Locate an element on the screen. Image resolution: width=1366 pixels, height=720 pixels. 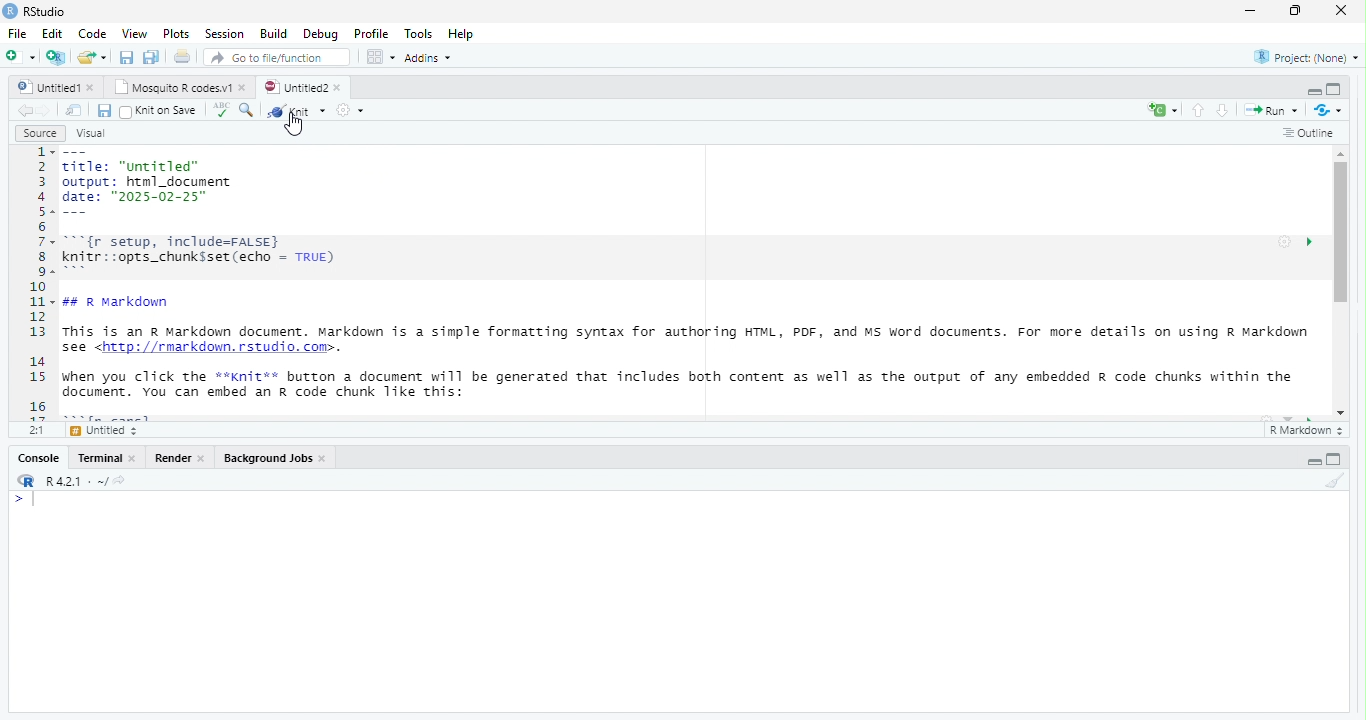
save is located at coordinates (104, 111).